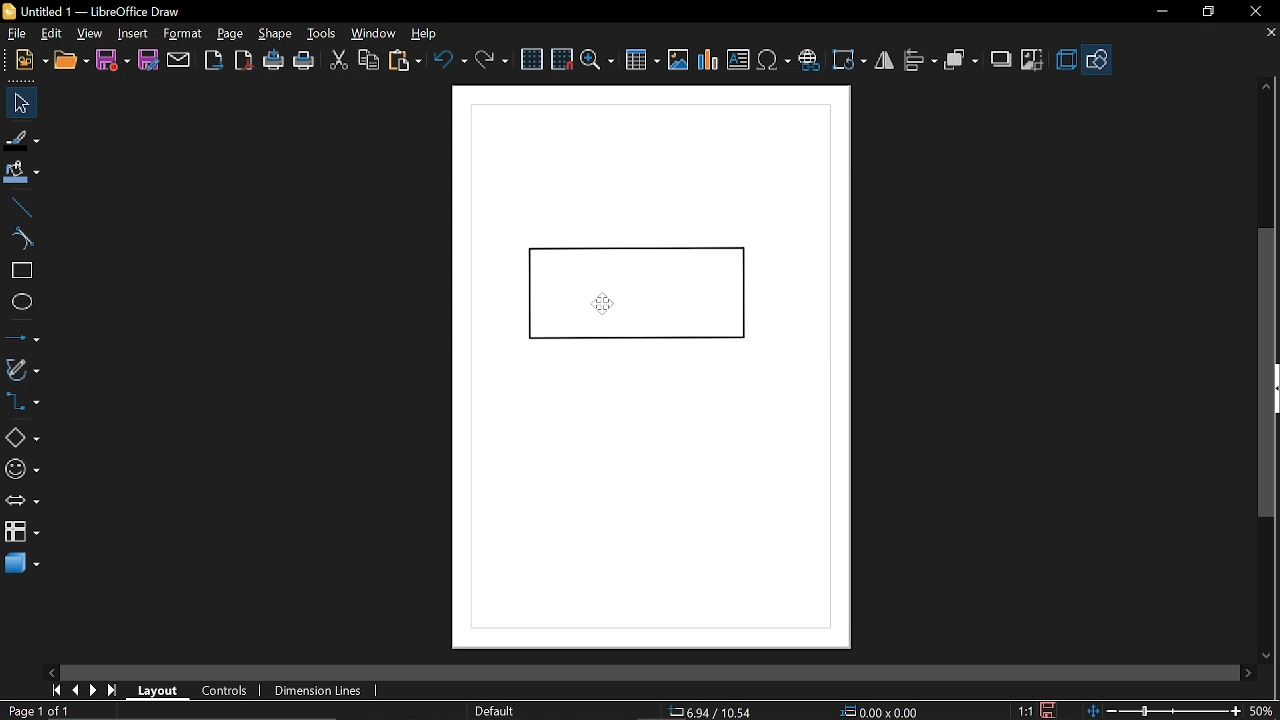 This screenshot has width=1280, height=720. Describe the element at coordinates (186, 34) in the screenshot. I see `format` at that location.